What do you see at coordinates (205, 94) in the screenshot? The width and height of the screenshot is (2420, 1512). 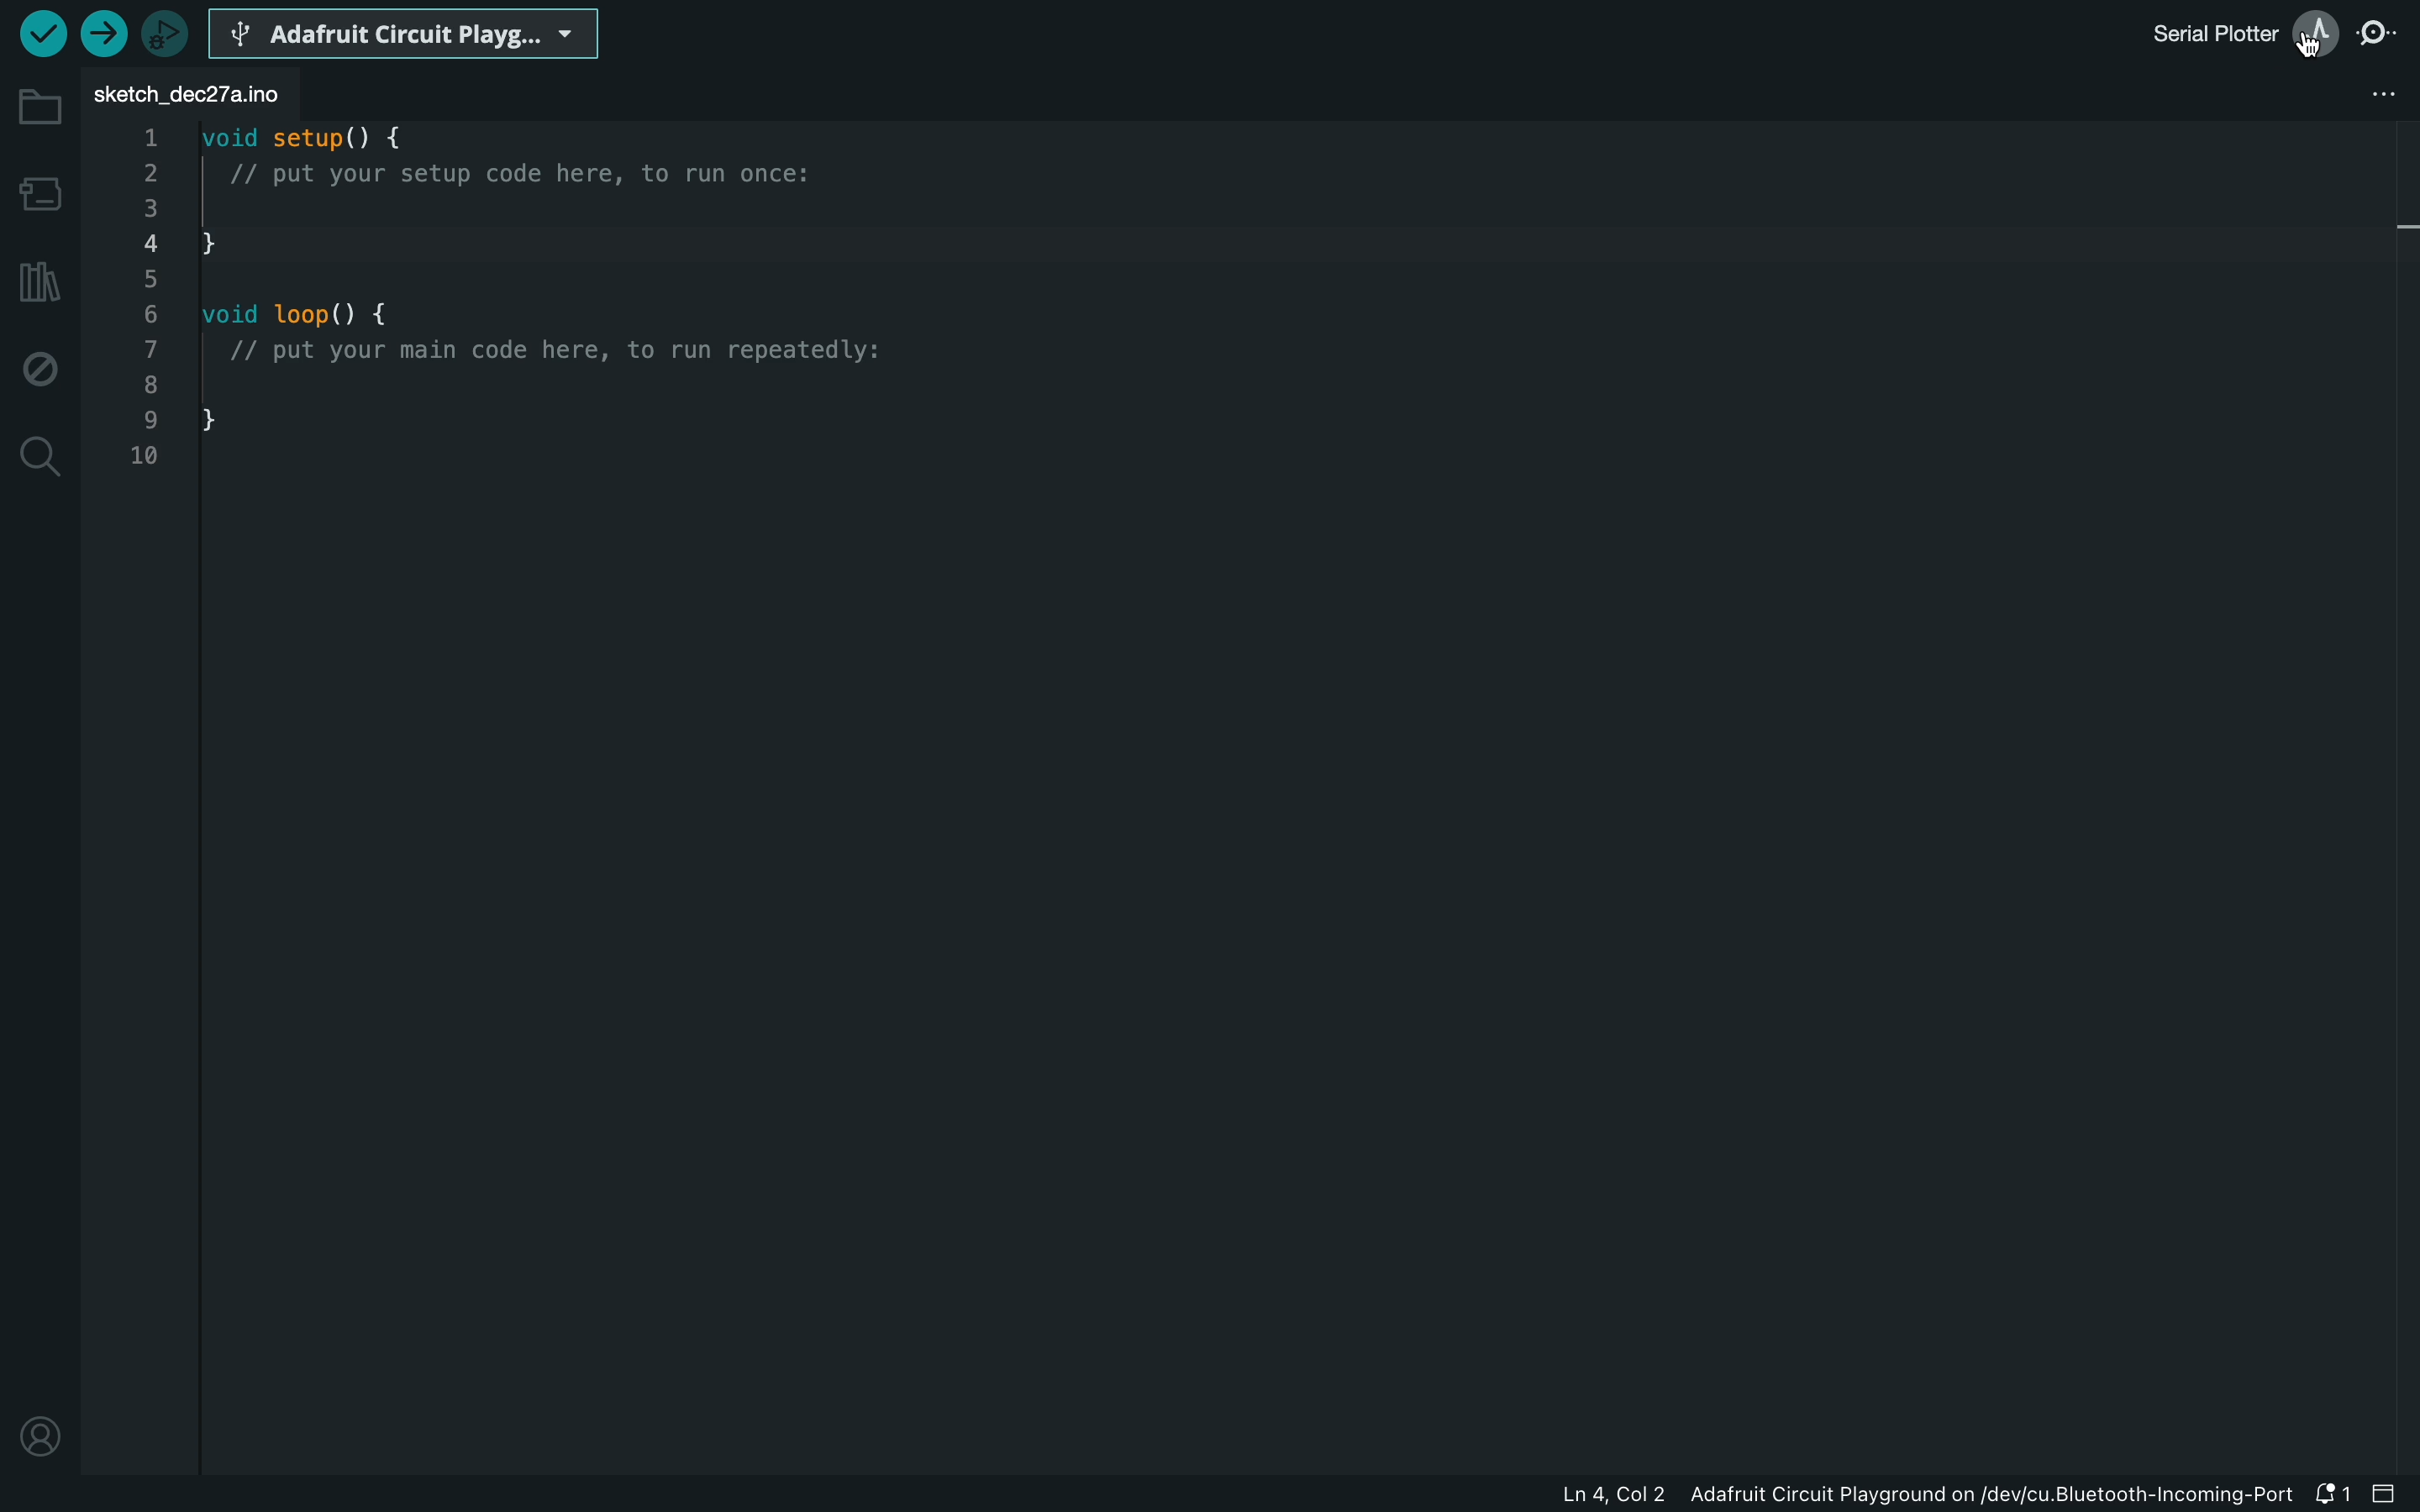 I see `sketch_dec271.ino` at bounding box center [205, 94].